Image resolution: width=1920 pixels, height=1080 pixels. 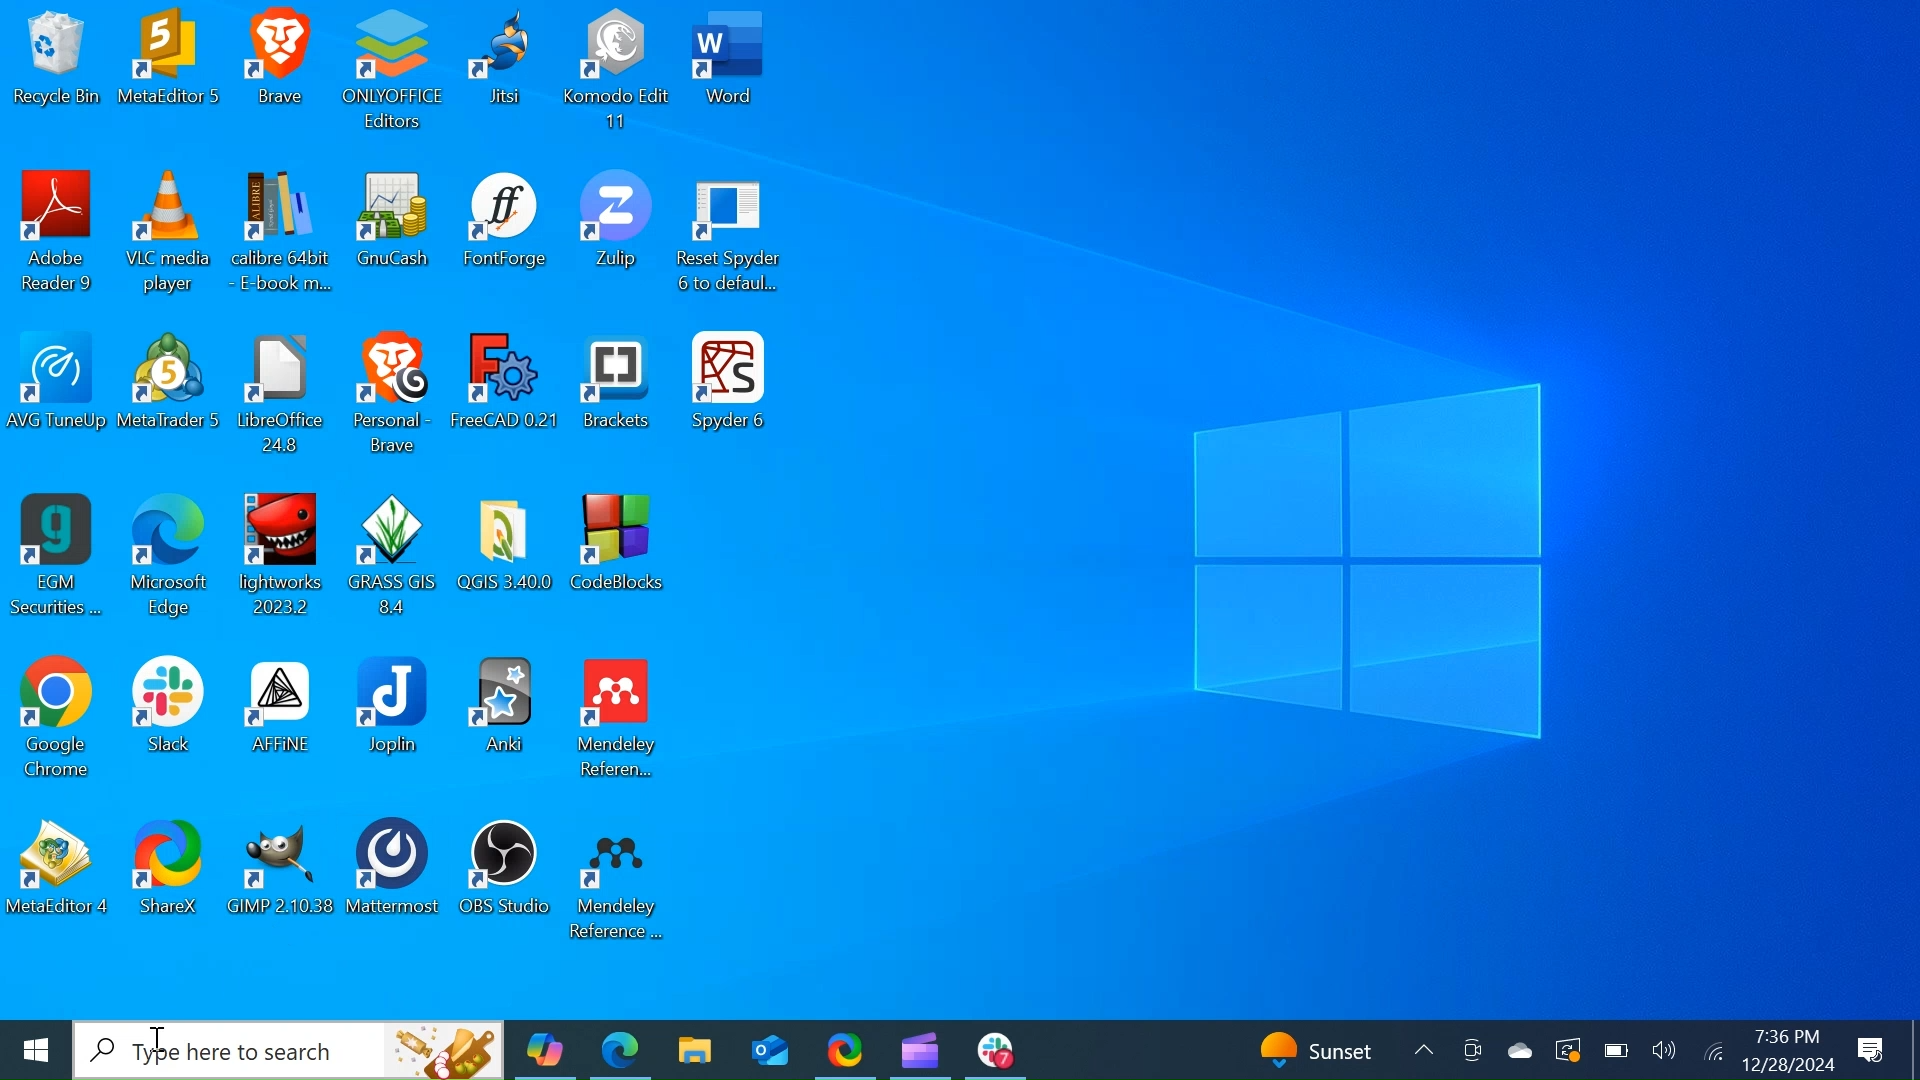 What do you see at coordinates (277, 718) in the screenshot?
I see `Affine Desktop Icon` at bounding box center [277, 718].